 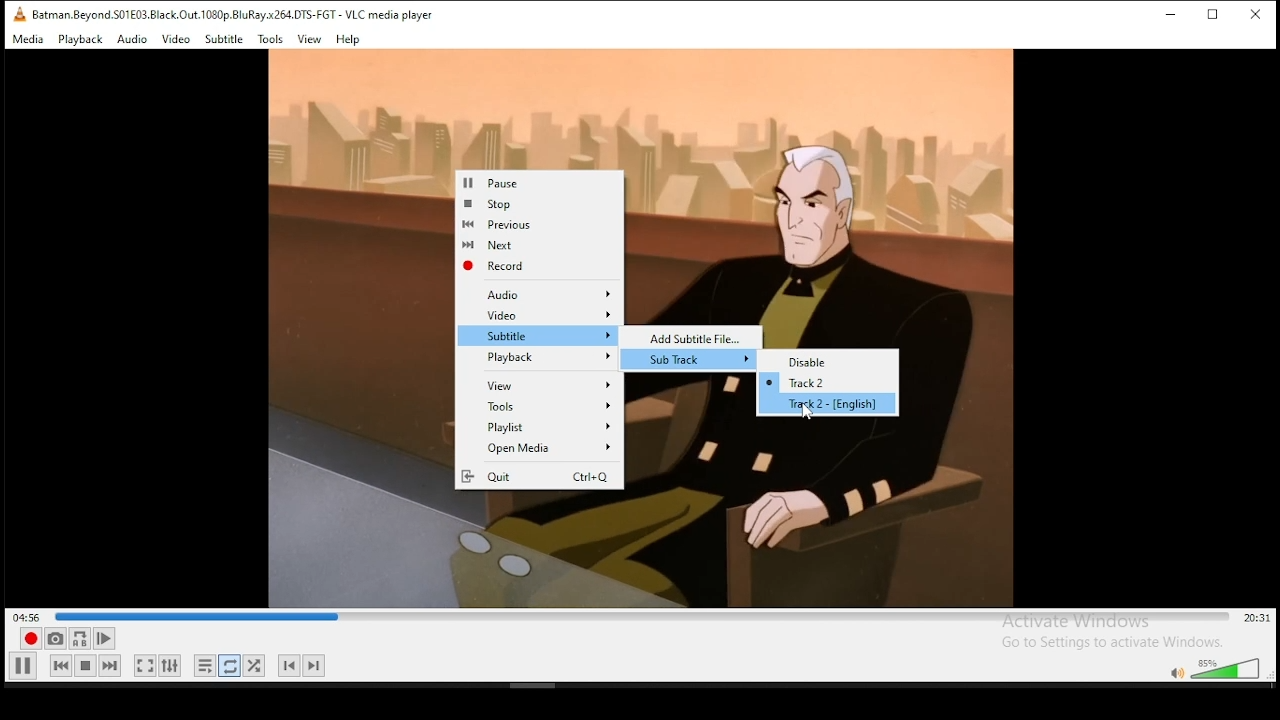 What do you see at coordinates (1255, 619) in the screenshot?
I see `20:31` at bounding box center [1255, 619].